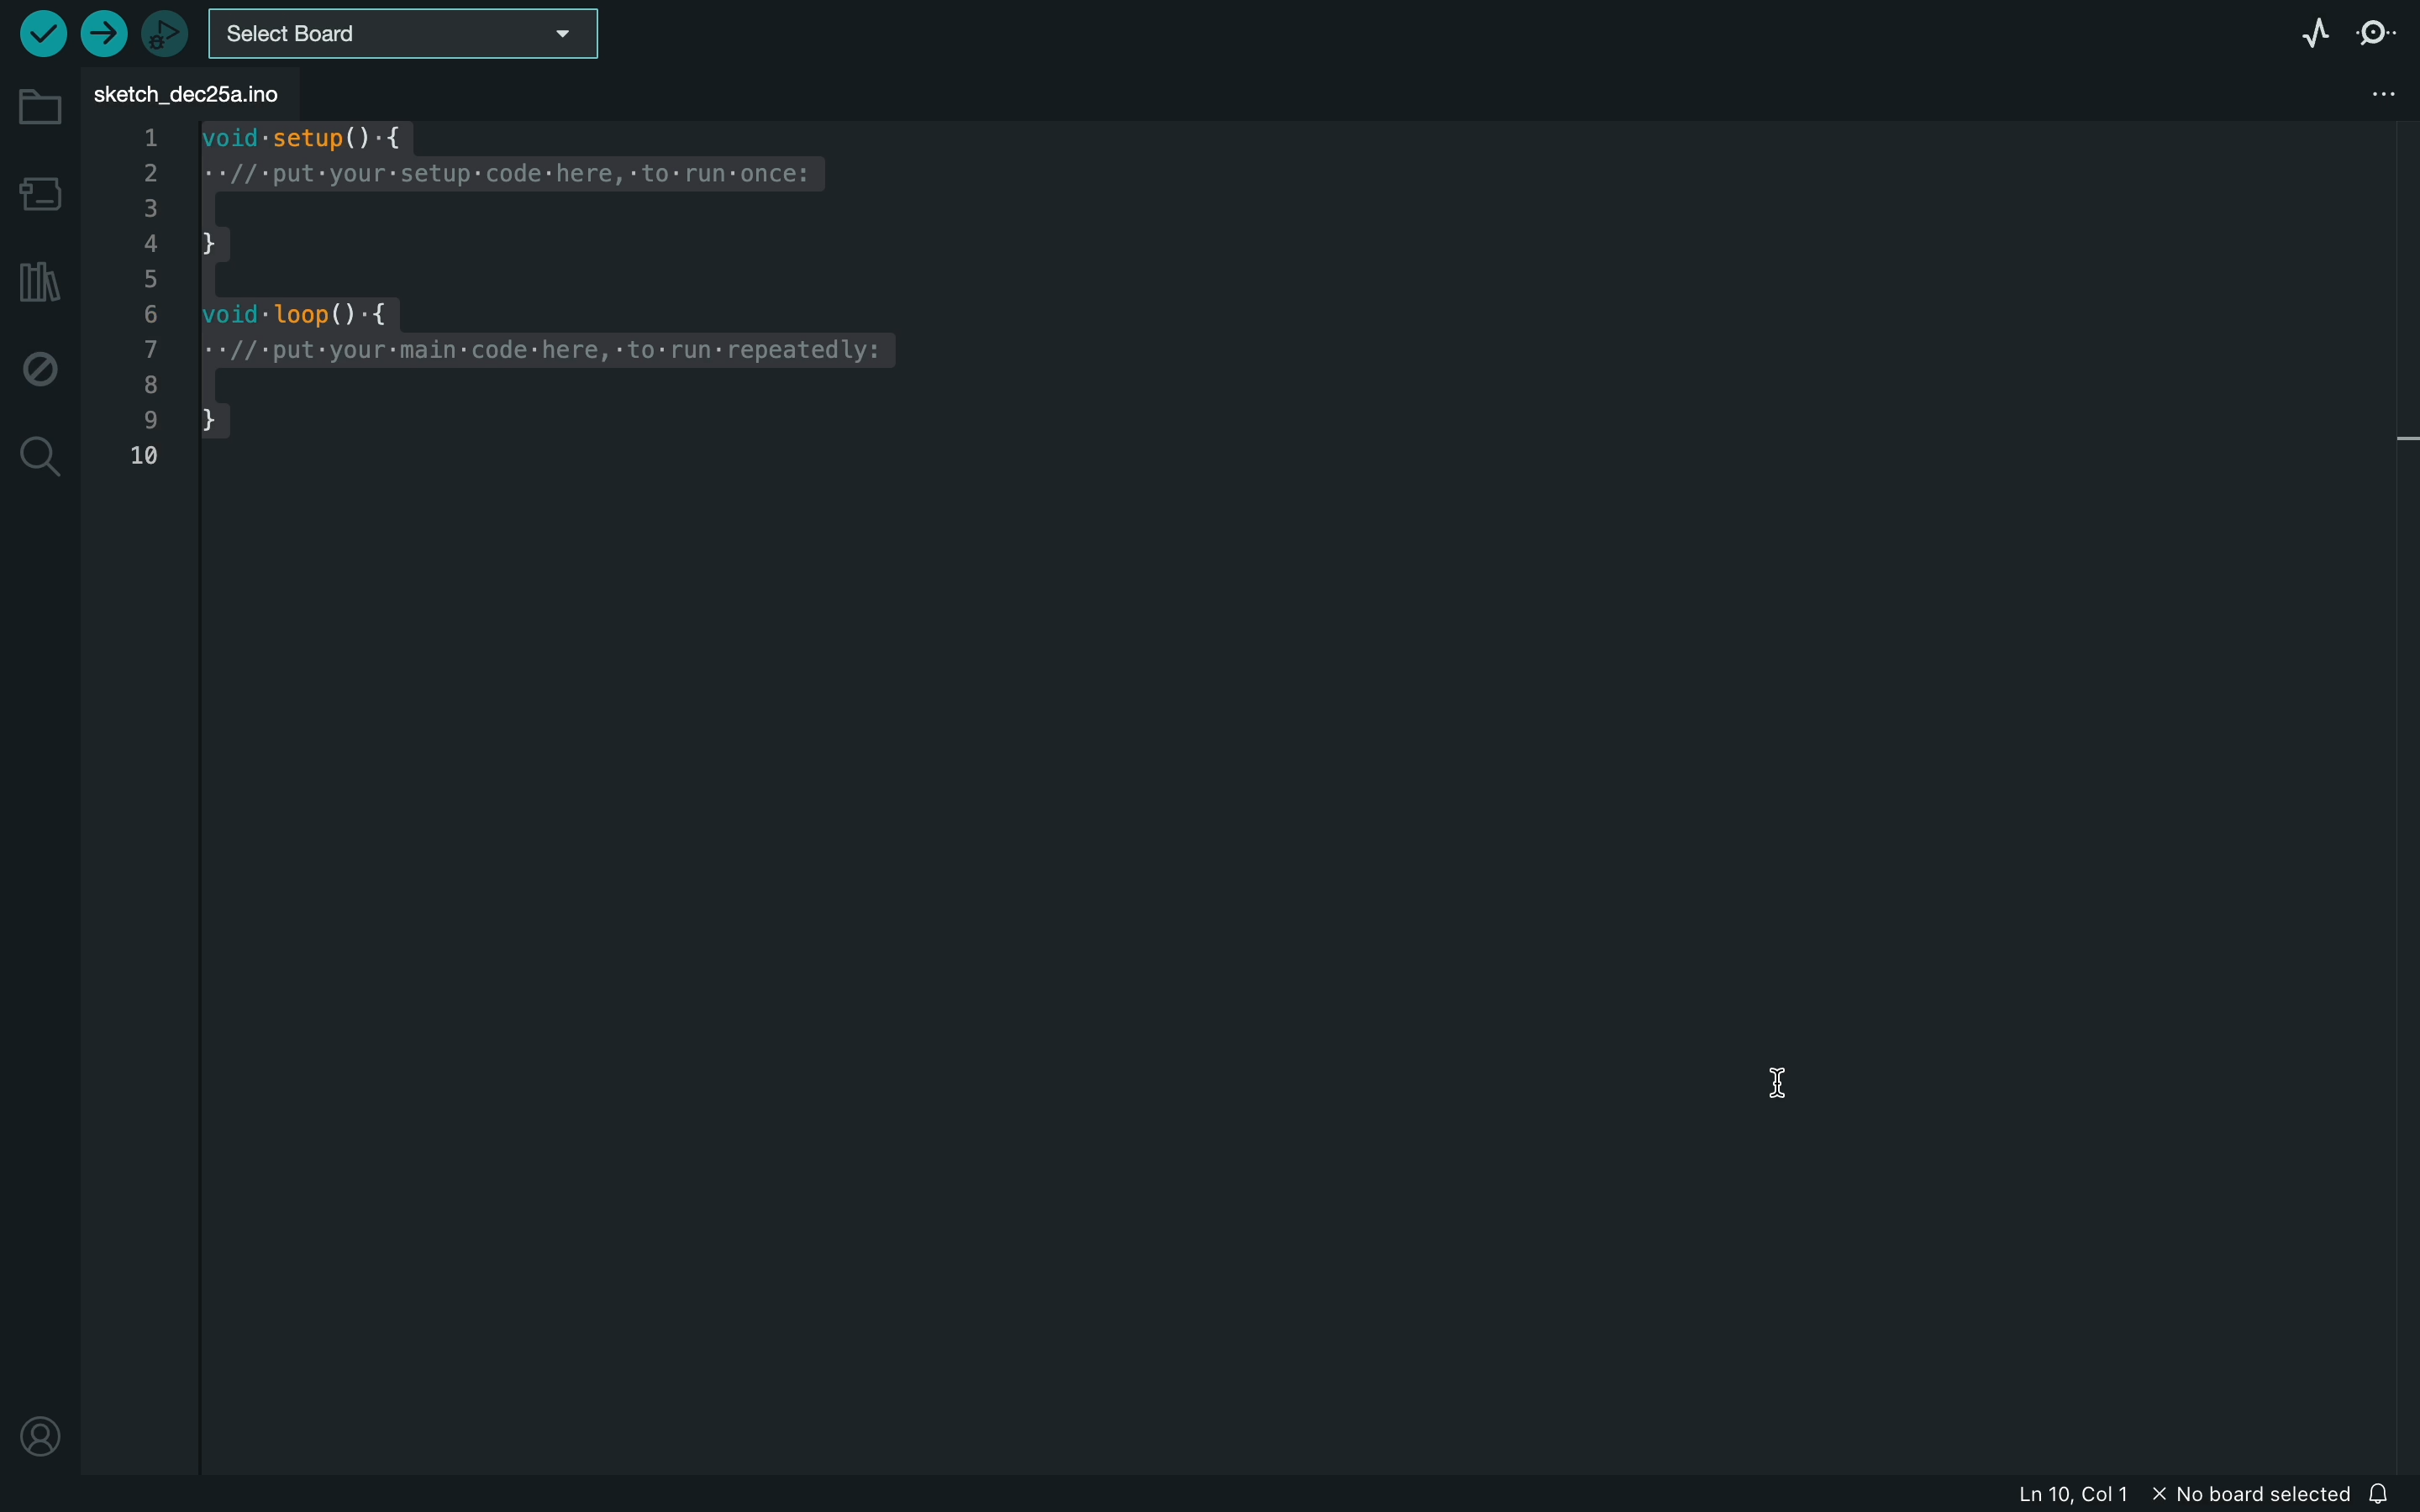 This screenshot has height=1512, width=2420. Describe the element at coordinates (164, 33) in the screenshot. I see `debugger` at that location.